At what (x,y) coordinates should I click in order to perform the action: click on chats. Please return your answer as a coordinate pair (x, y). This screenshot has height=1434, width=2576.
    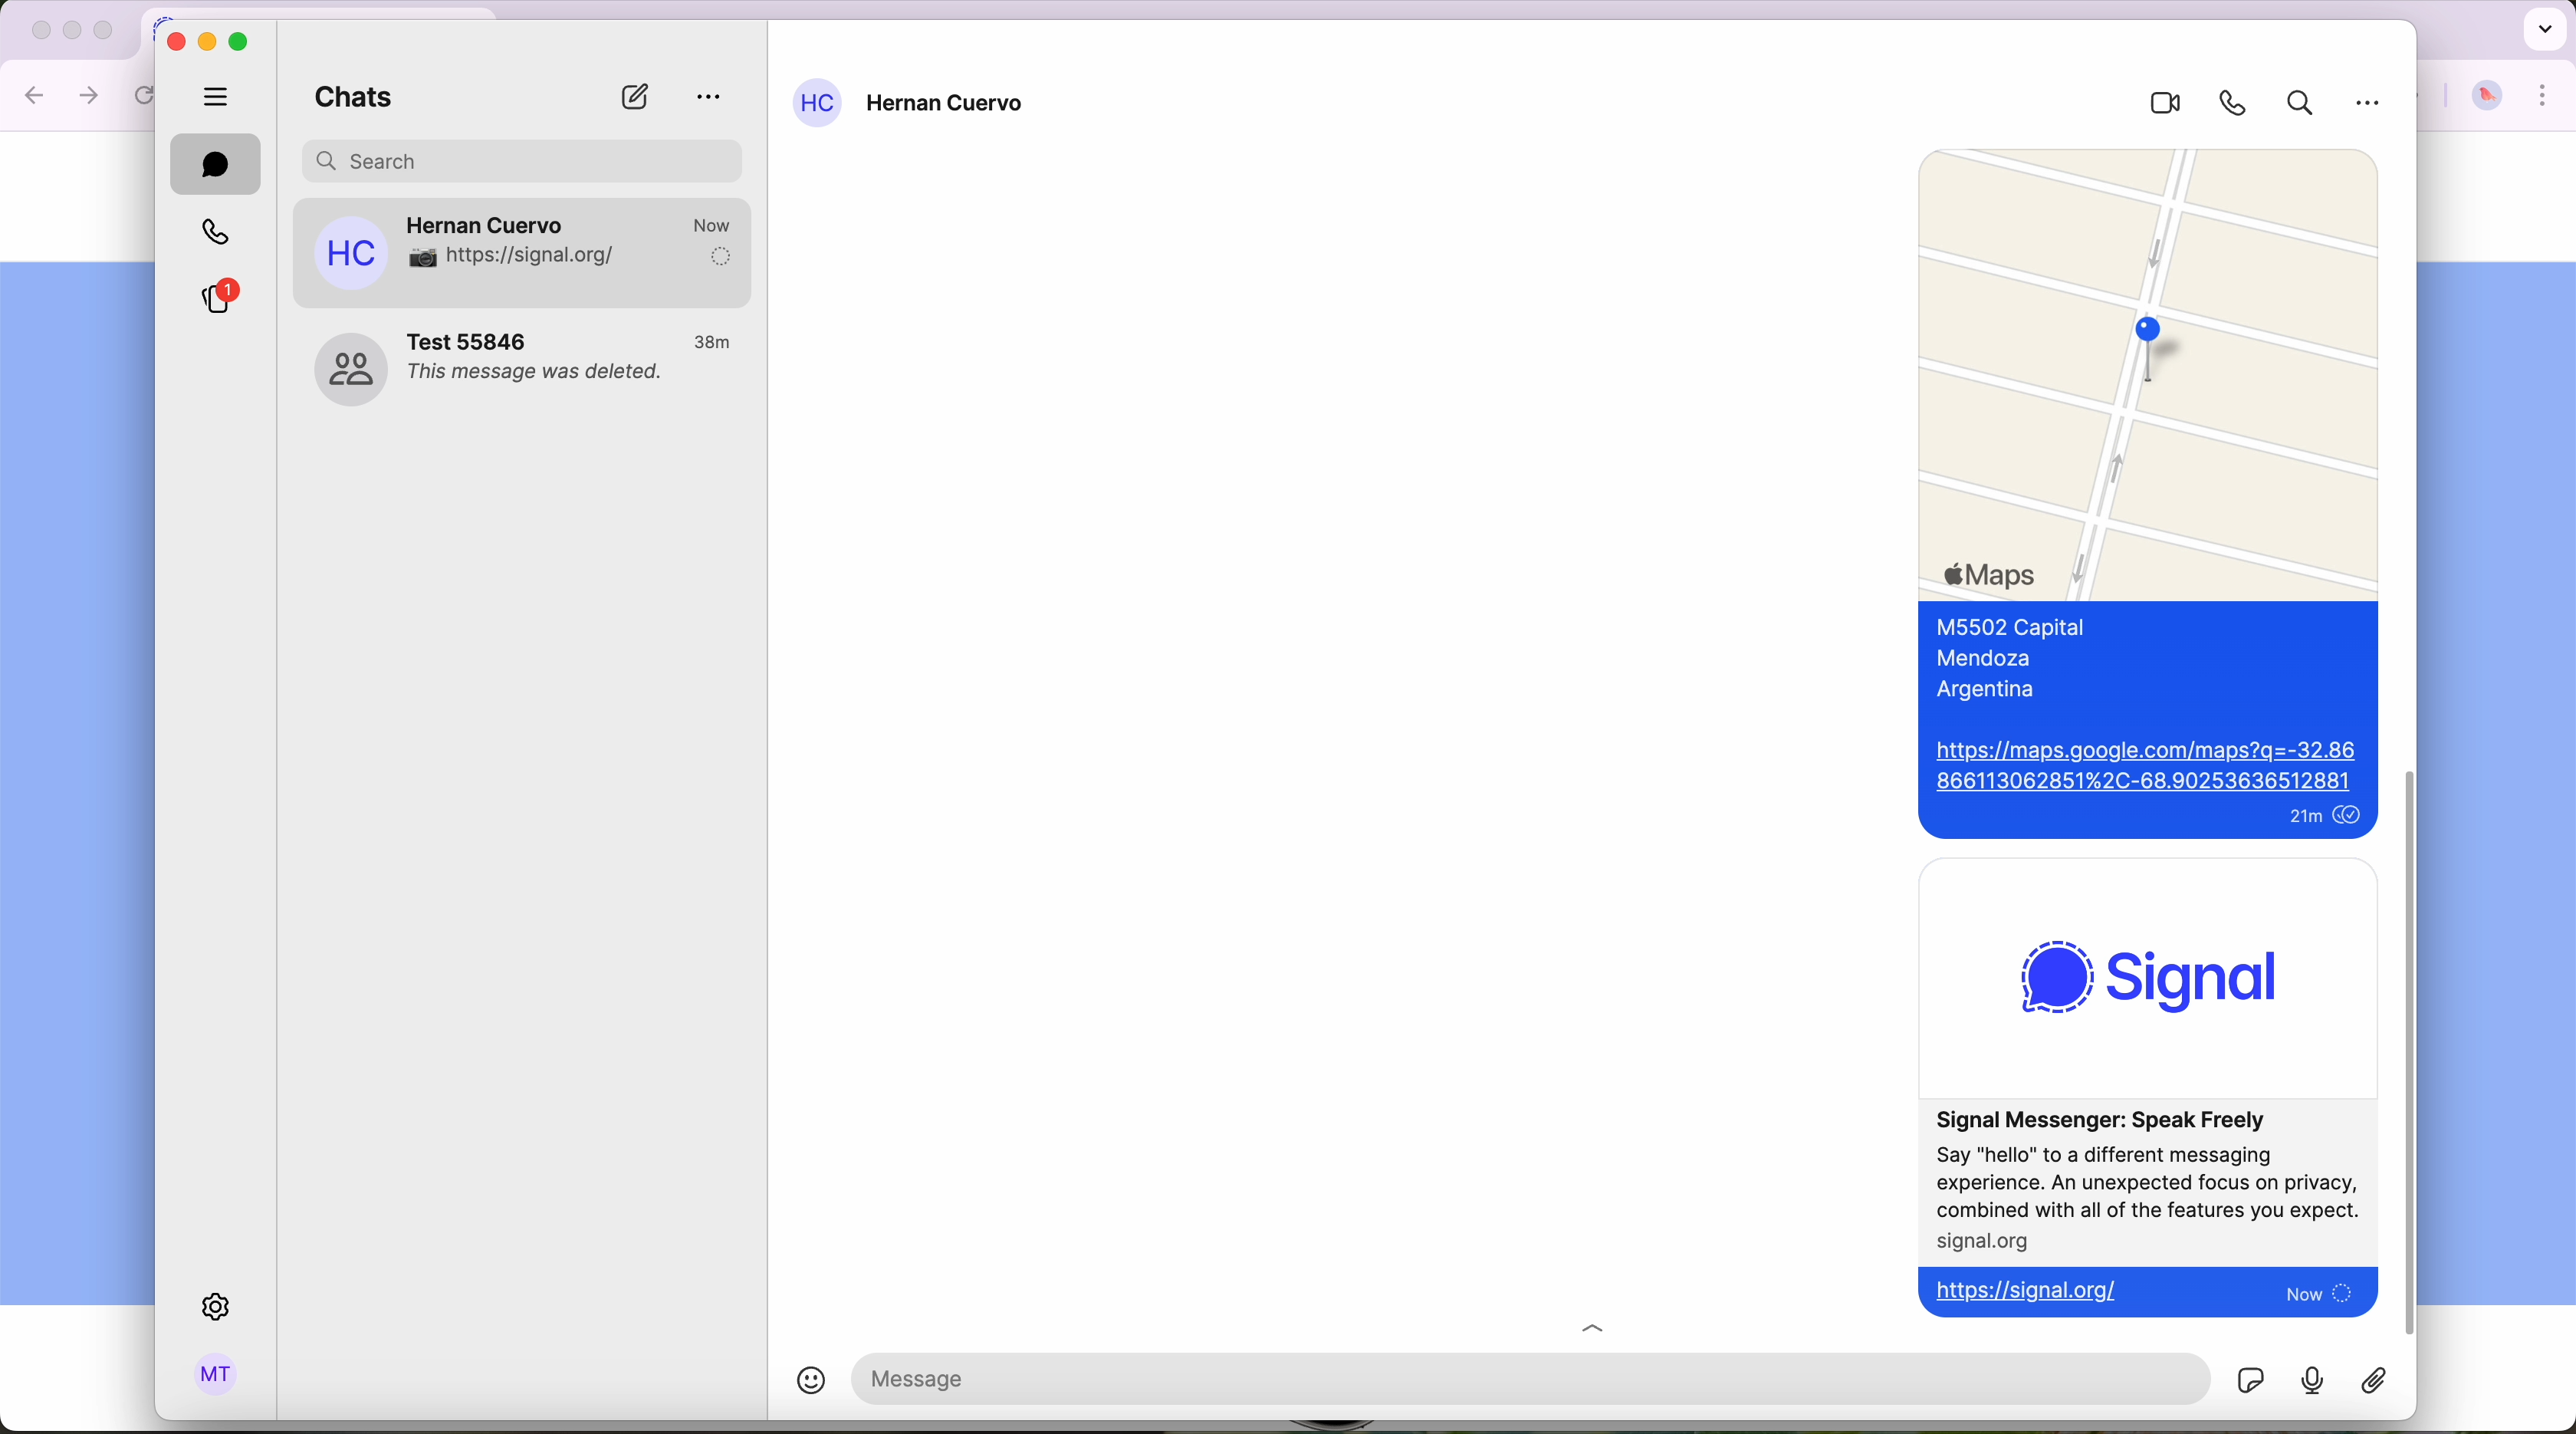
    Looking at the image, I should click on (216, 164).